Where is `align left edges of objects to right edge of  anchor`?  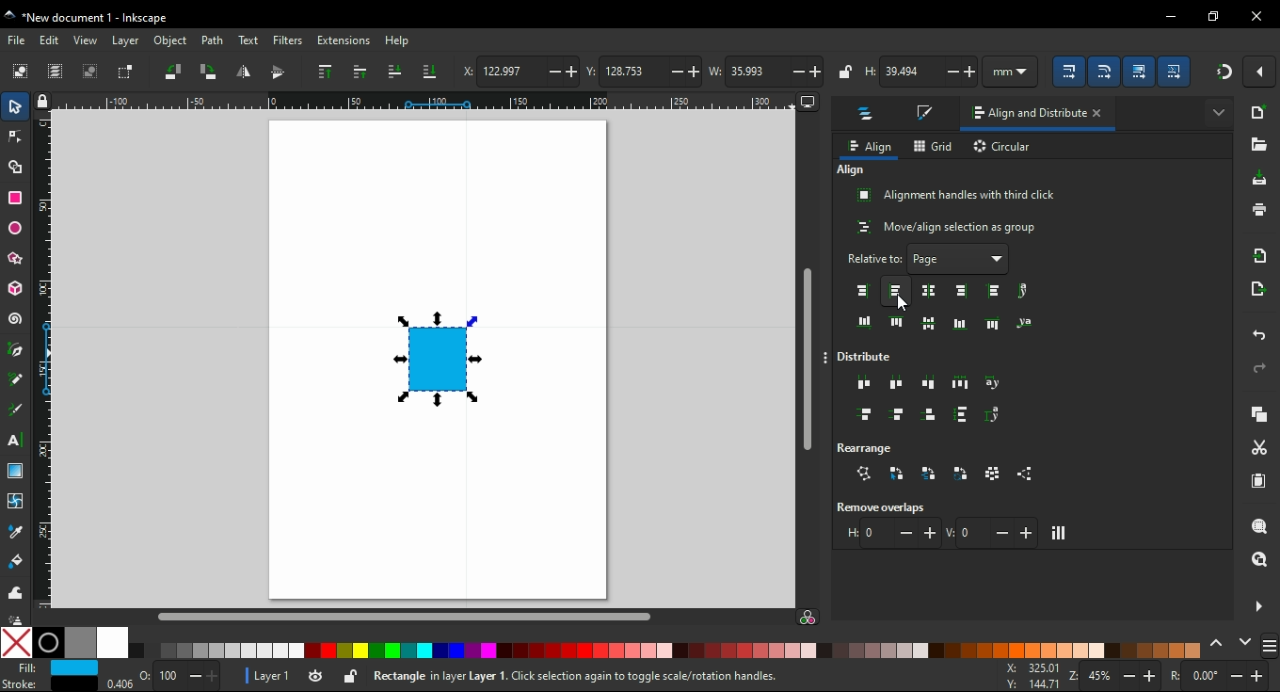 align left edges of objects to right edge of  anchor is located at coordinates (994, 291).